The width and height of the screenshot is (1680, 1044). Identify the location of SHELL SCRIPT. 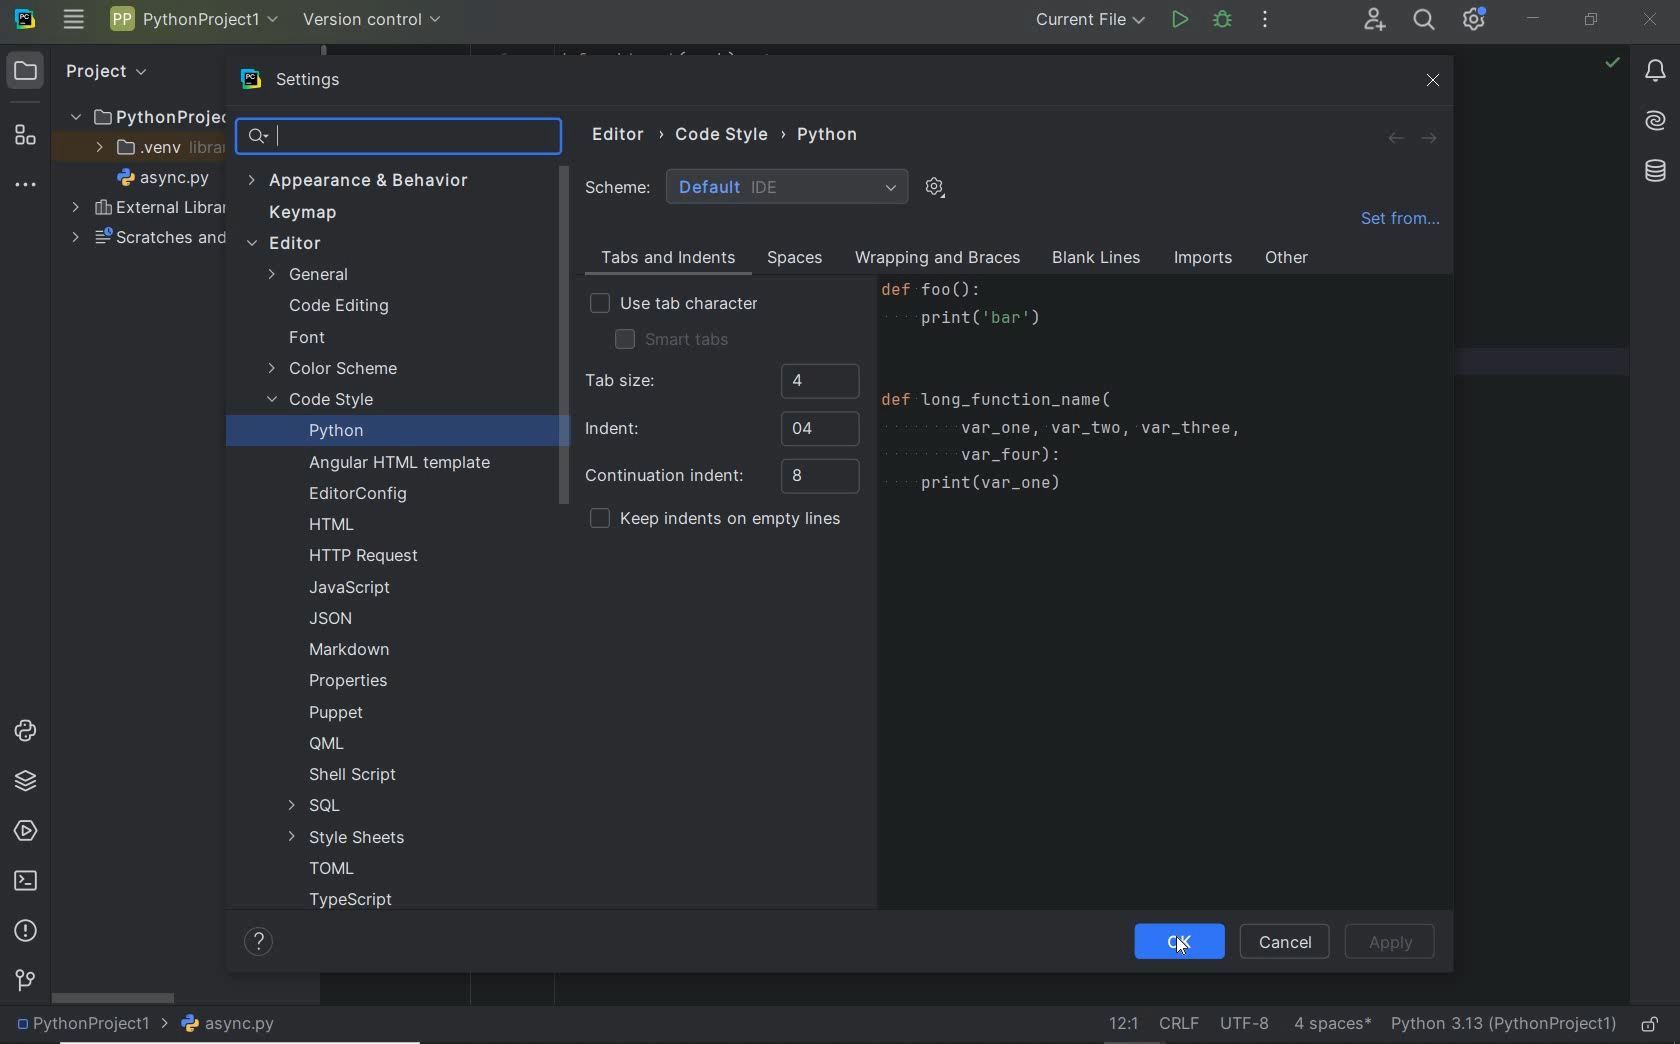
(352, 776).